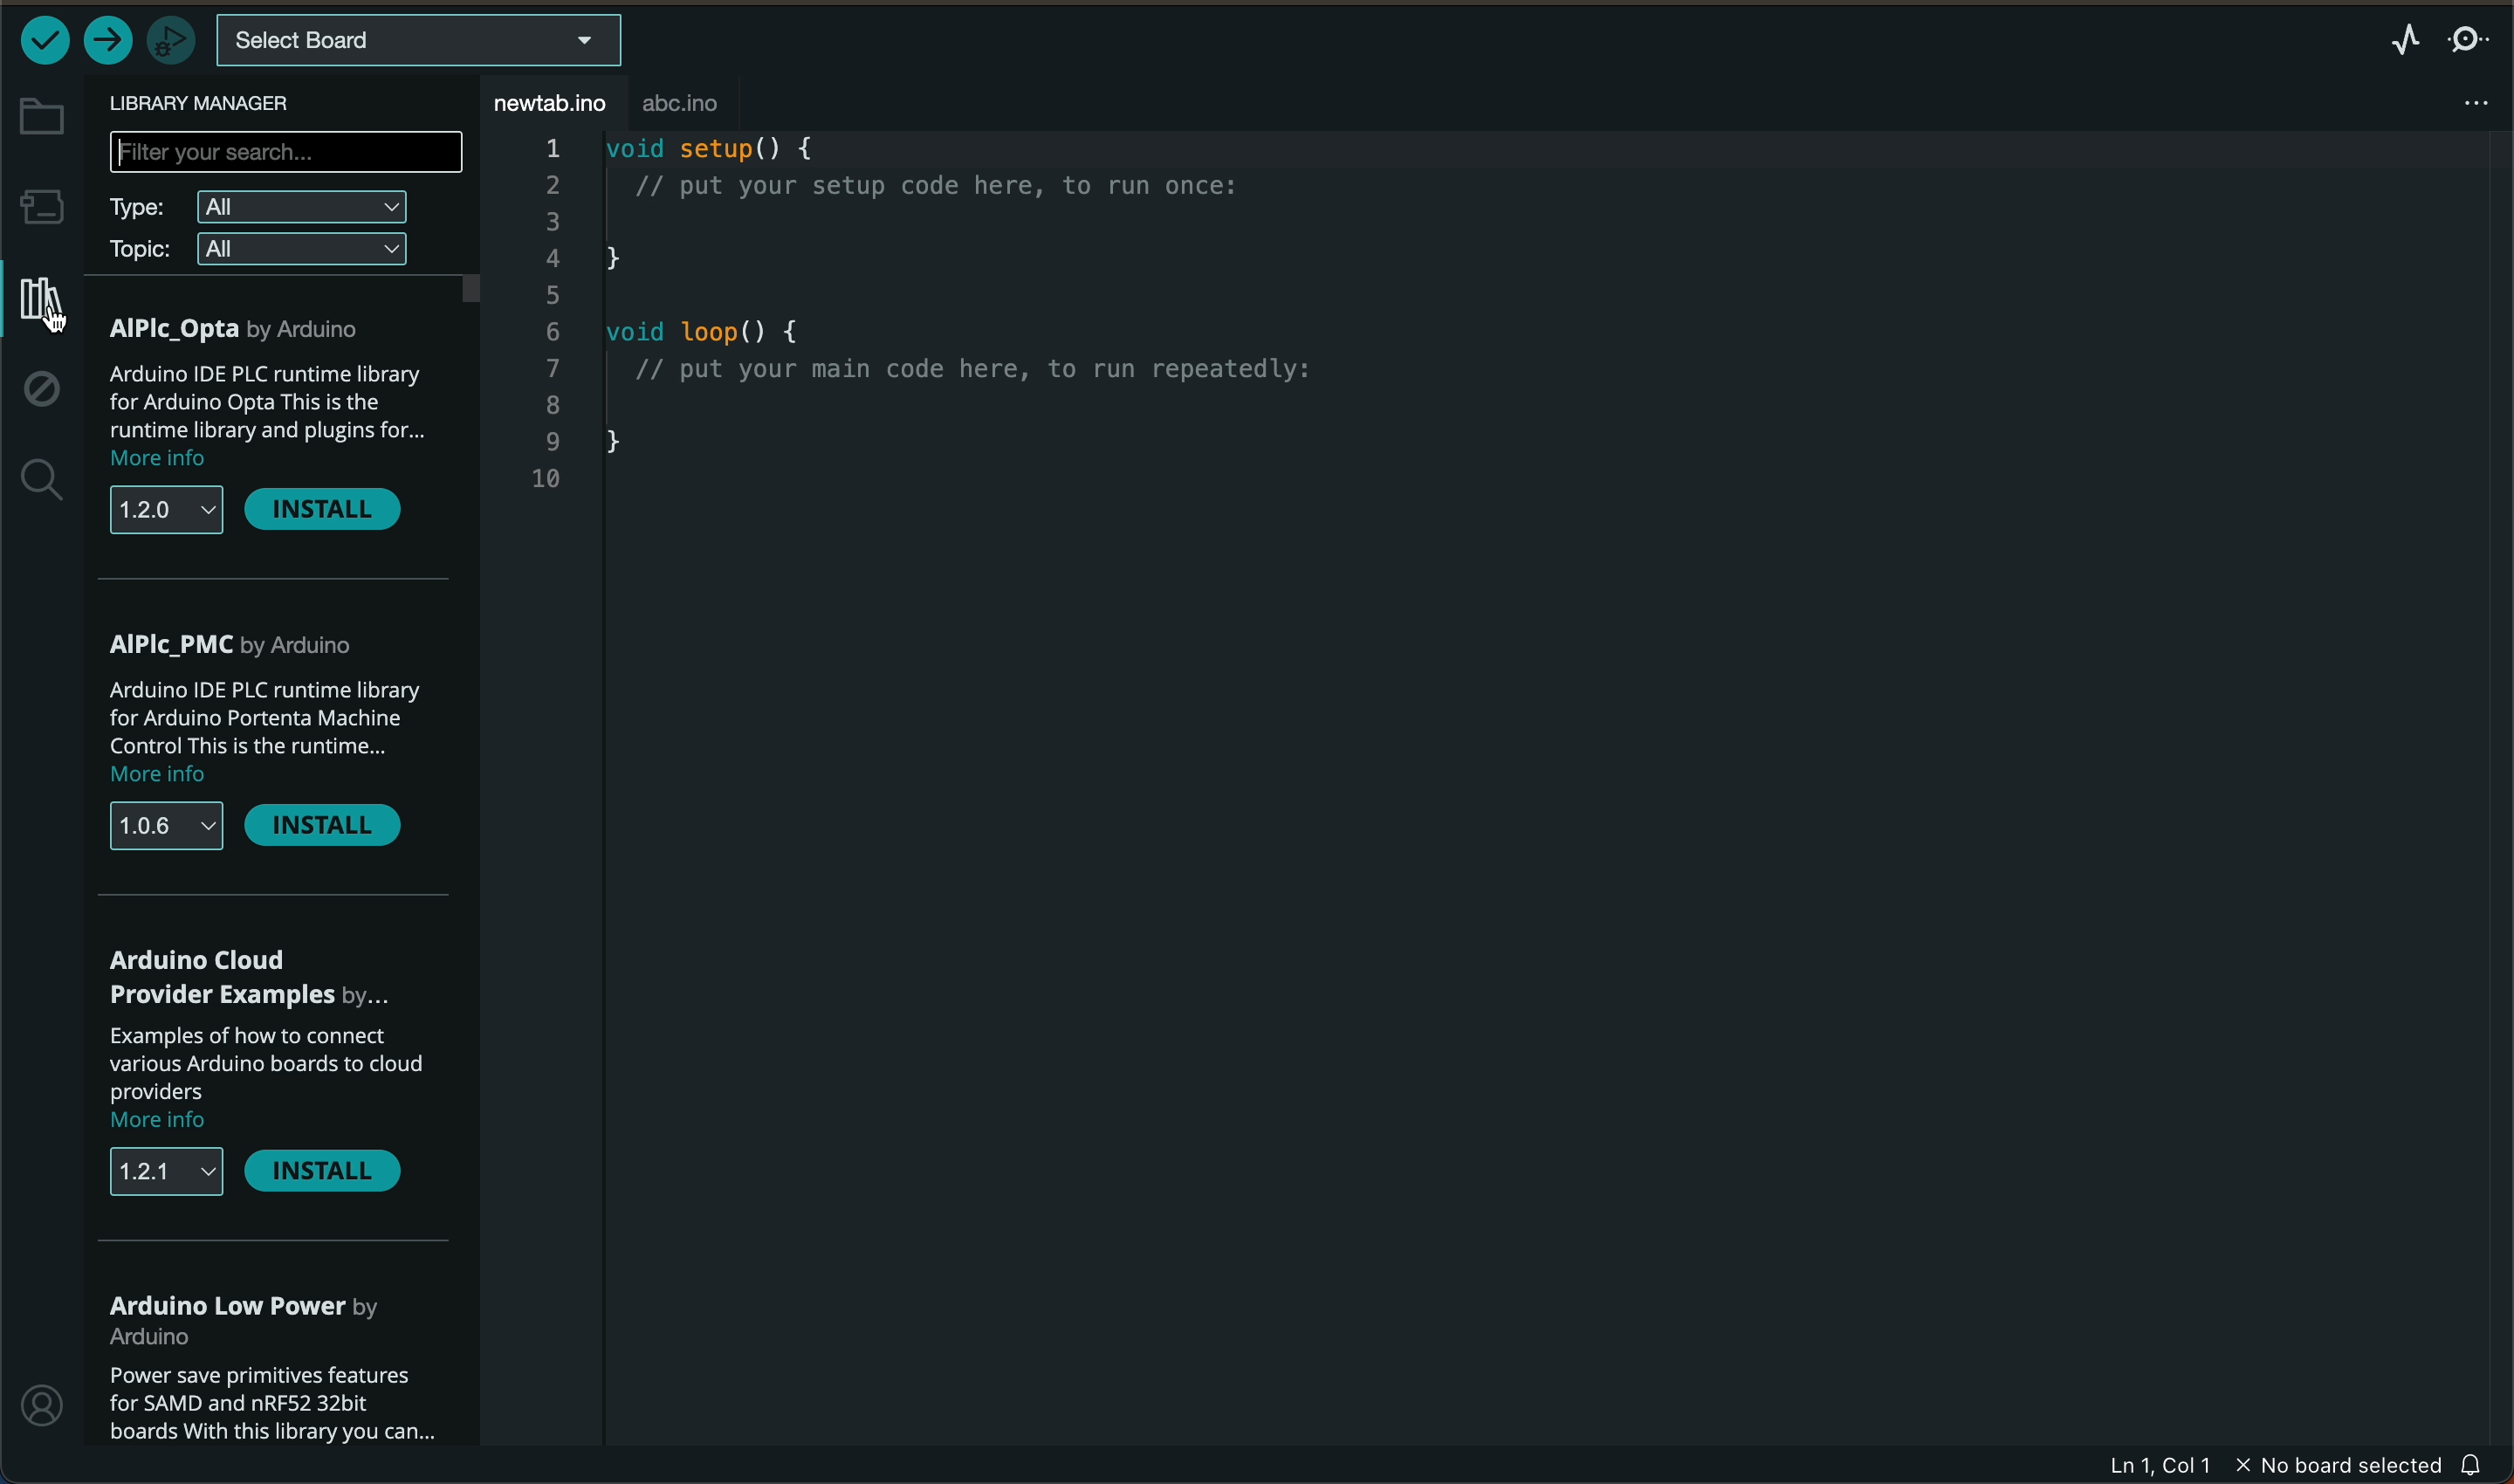 This screenshot has width=2514, height=1484. What do you see at coordinates (167, 829) in the screenshot?
I see `versions` at bounding box center [167, 829].